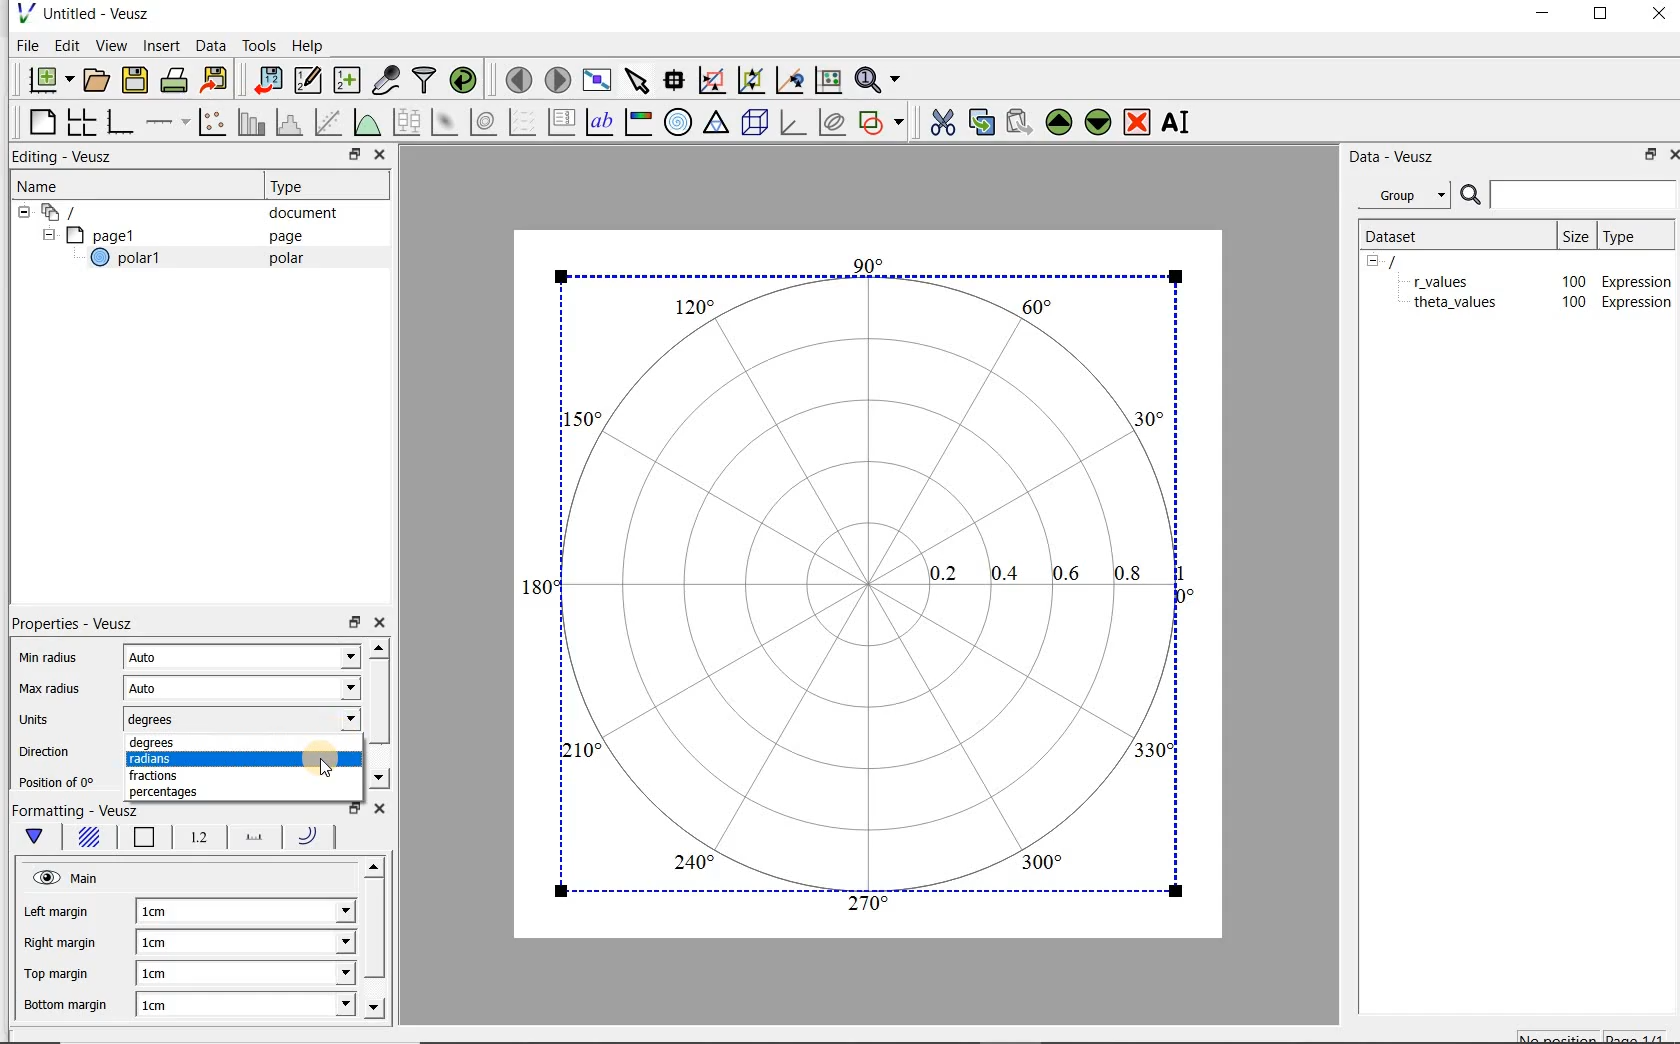  Describe the element at coordinates (288, 262) in the screenshot. I see `polar` at that location.